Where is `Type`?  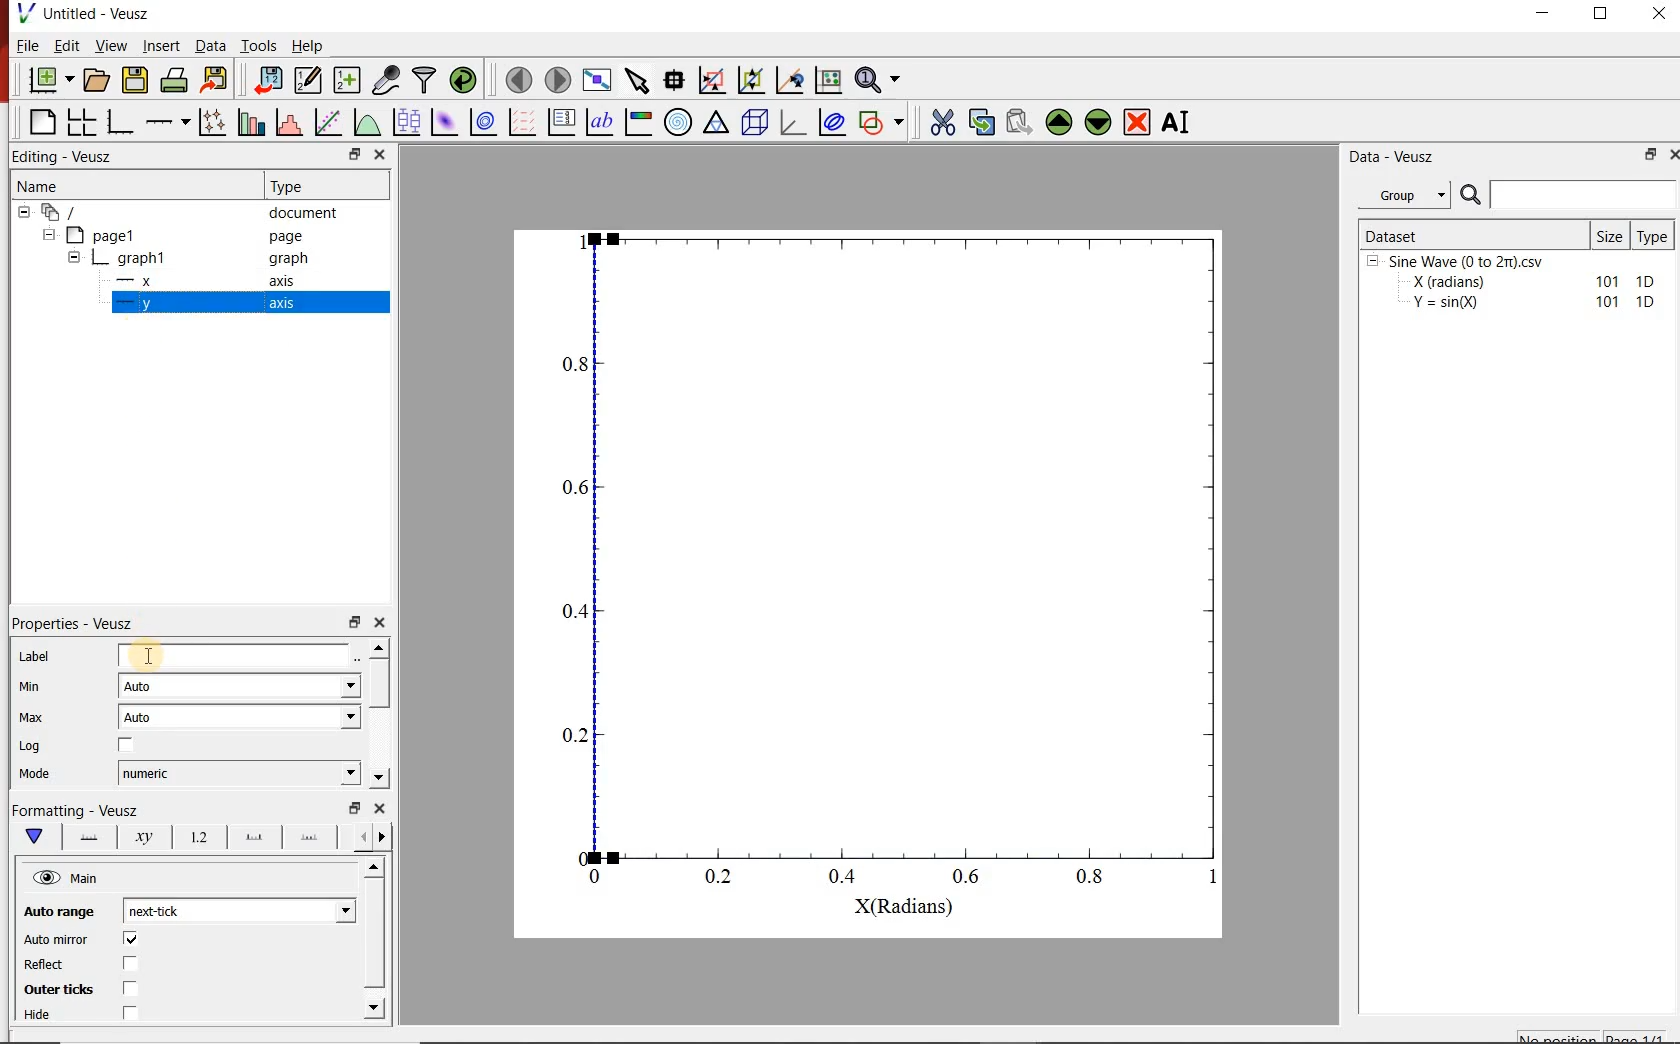 Type is located at coordinates (1656, 234).